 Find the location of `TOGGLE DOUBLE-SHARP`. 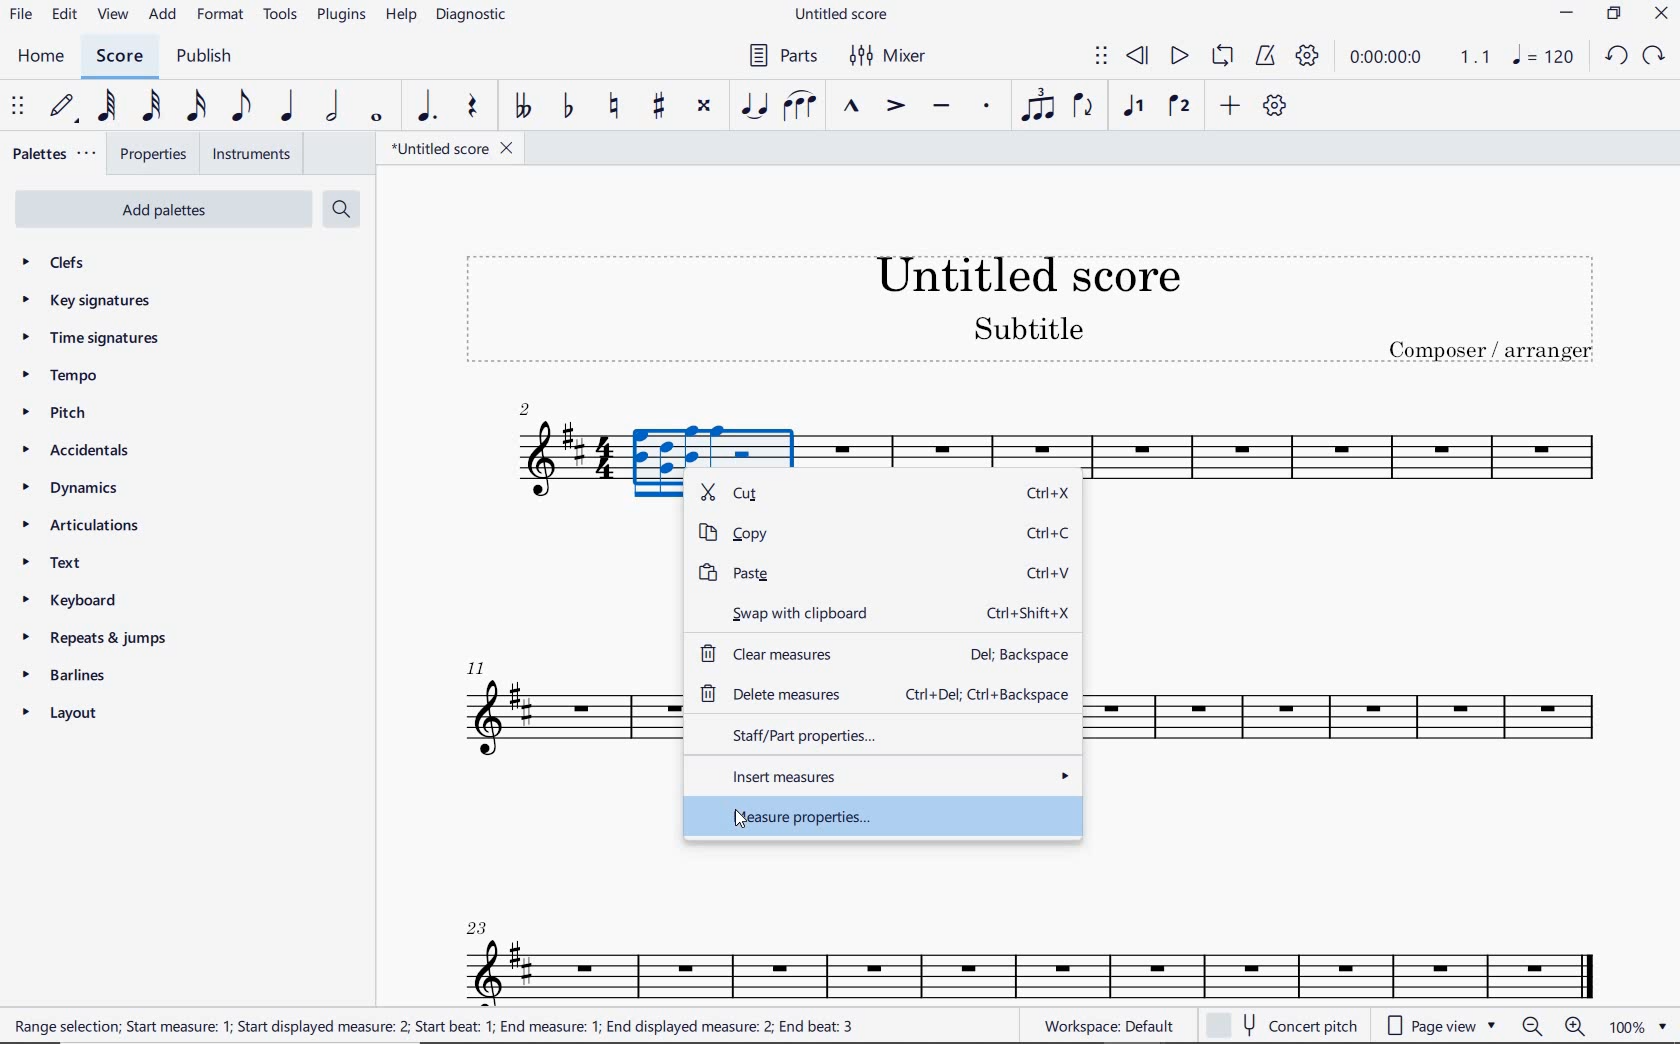

TOGGLE DOUBLE-SHARP is located at coordinates (703, 106).